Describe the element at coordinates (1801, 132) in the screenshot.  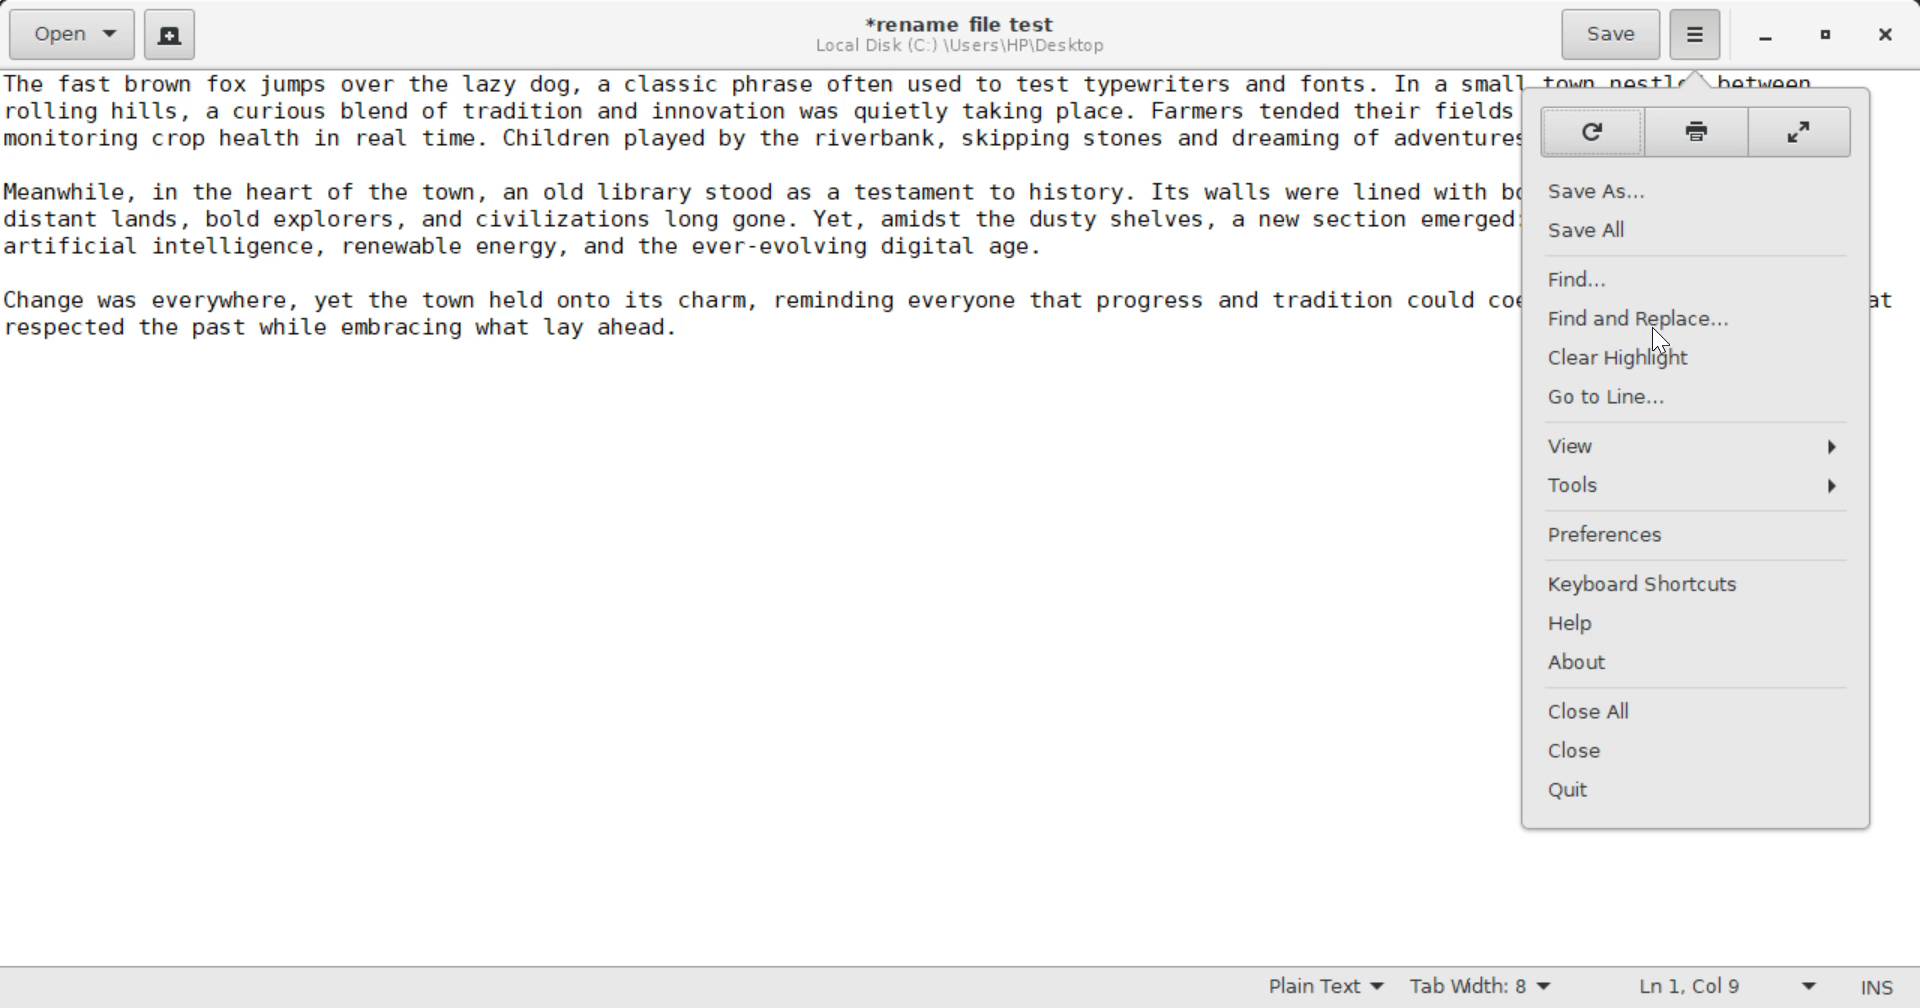
I see `Full Screen Mode` at that location.